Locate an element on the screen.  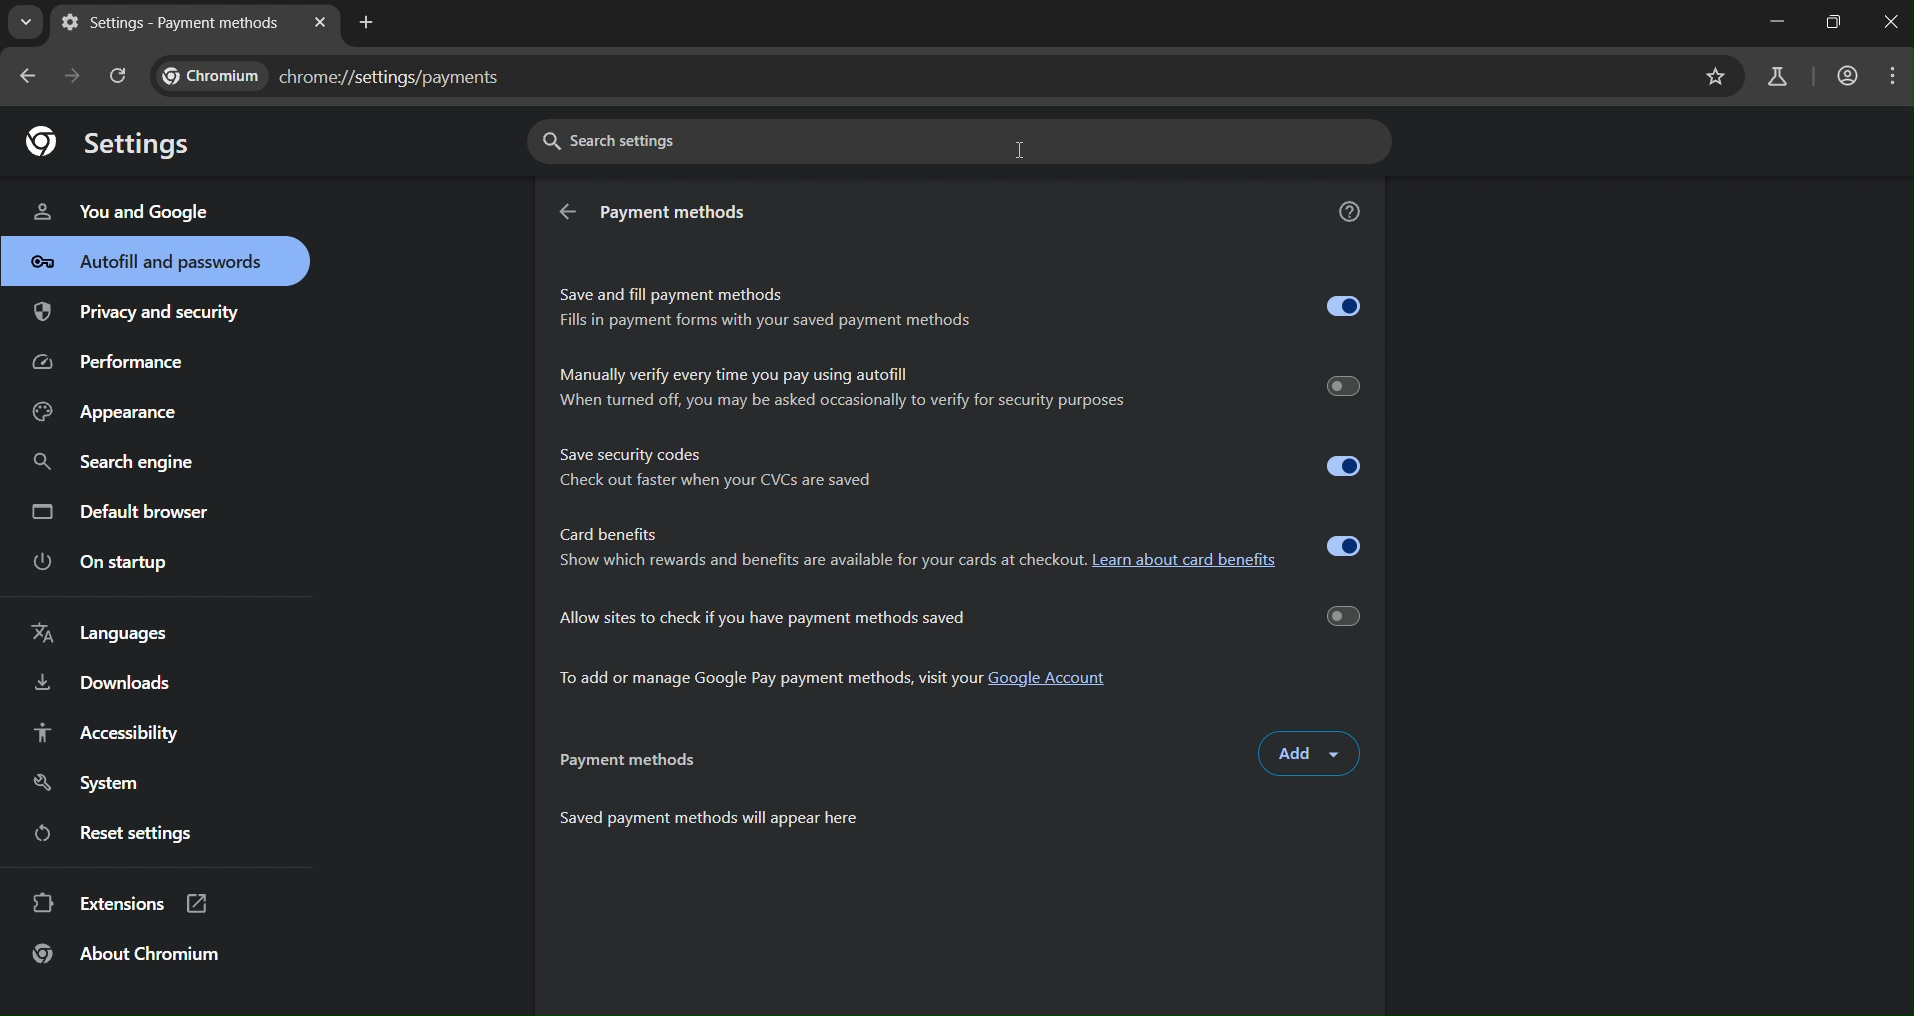
cursor is located at coordinates (1020, 148).